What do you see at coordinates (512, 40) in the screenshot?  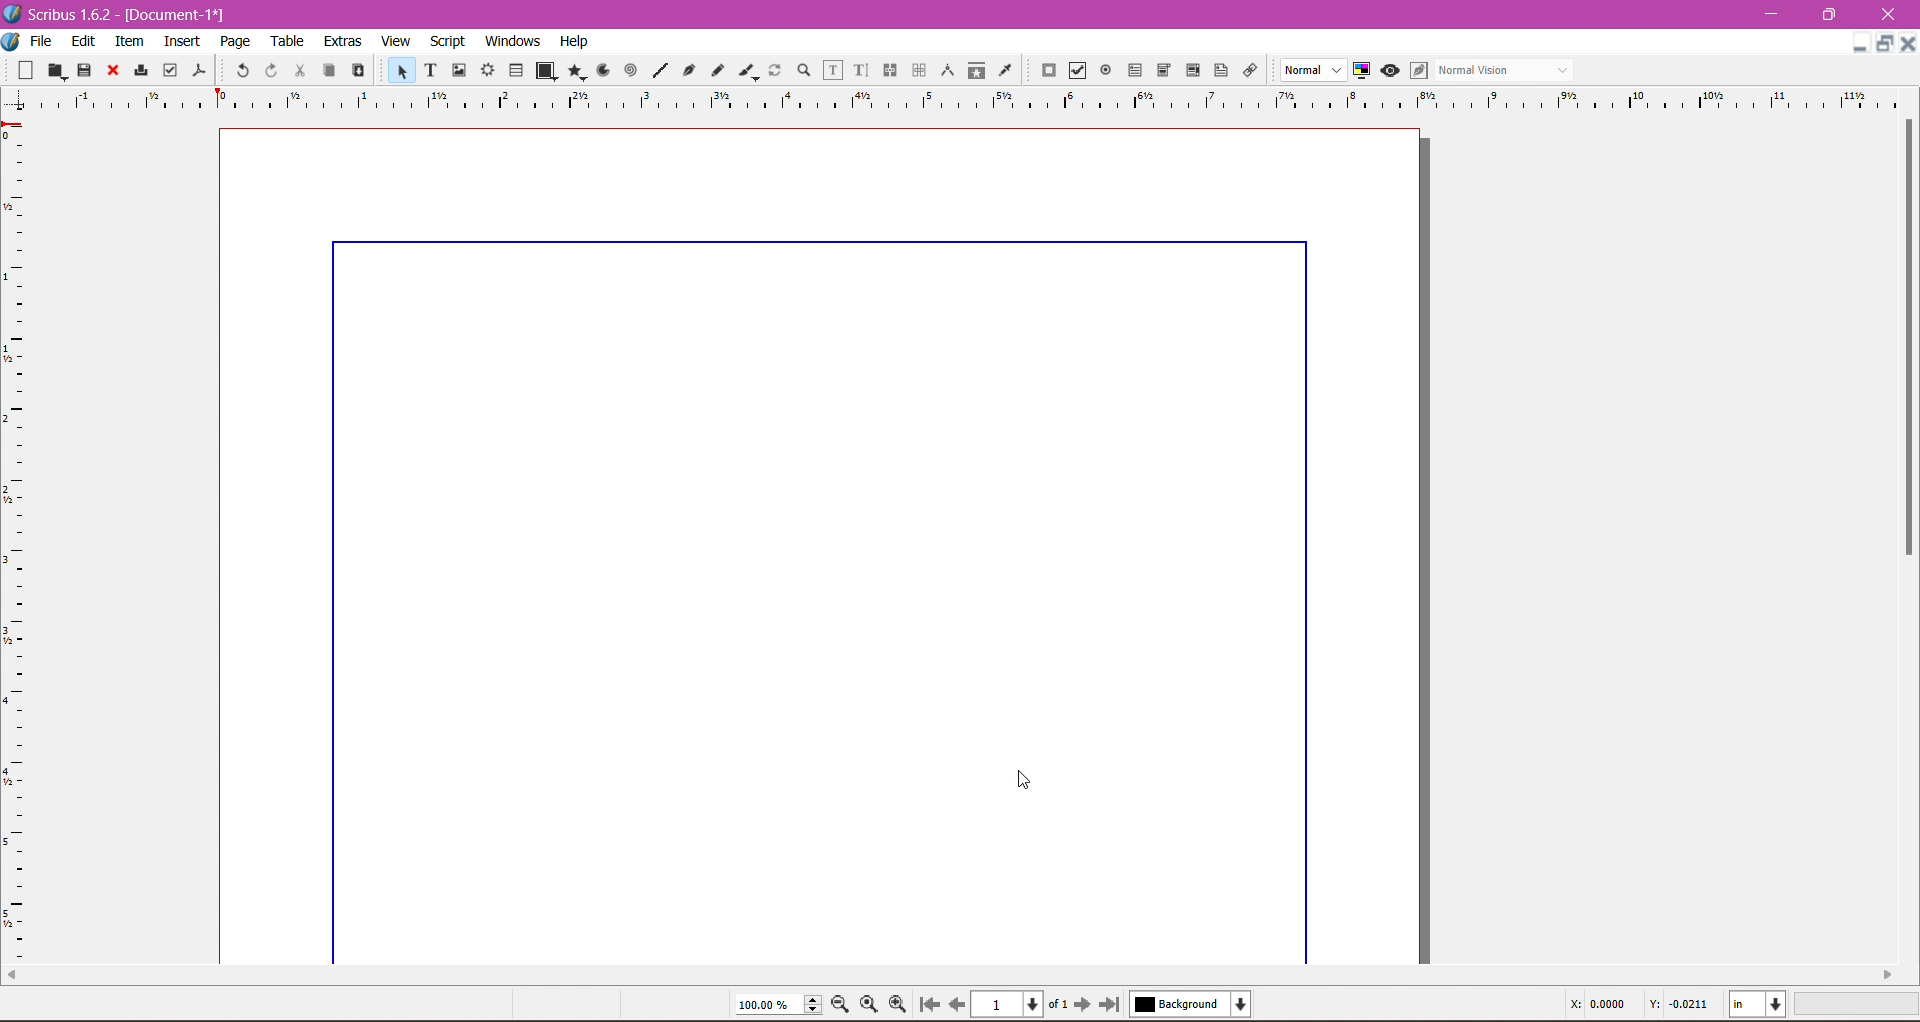 I see `Windows` at bounding box center [512, 40].